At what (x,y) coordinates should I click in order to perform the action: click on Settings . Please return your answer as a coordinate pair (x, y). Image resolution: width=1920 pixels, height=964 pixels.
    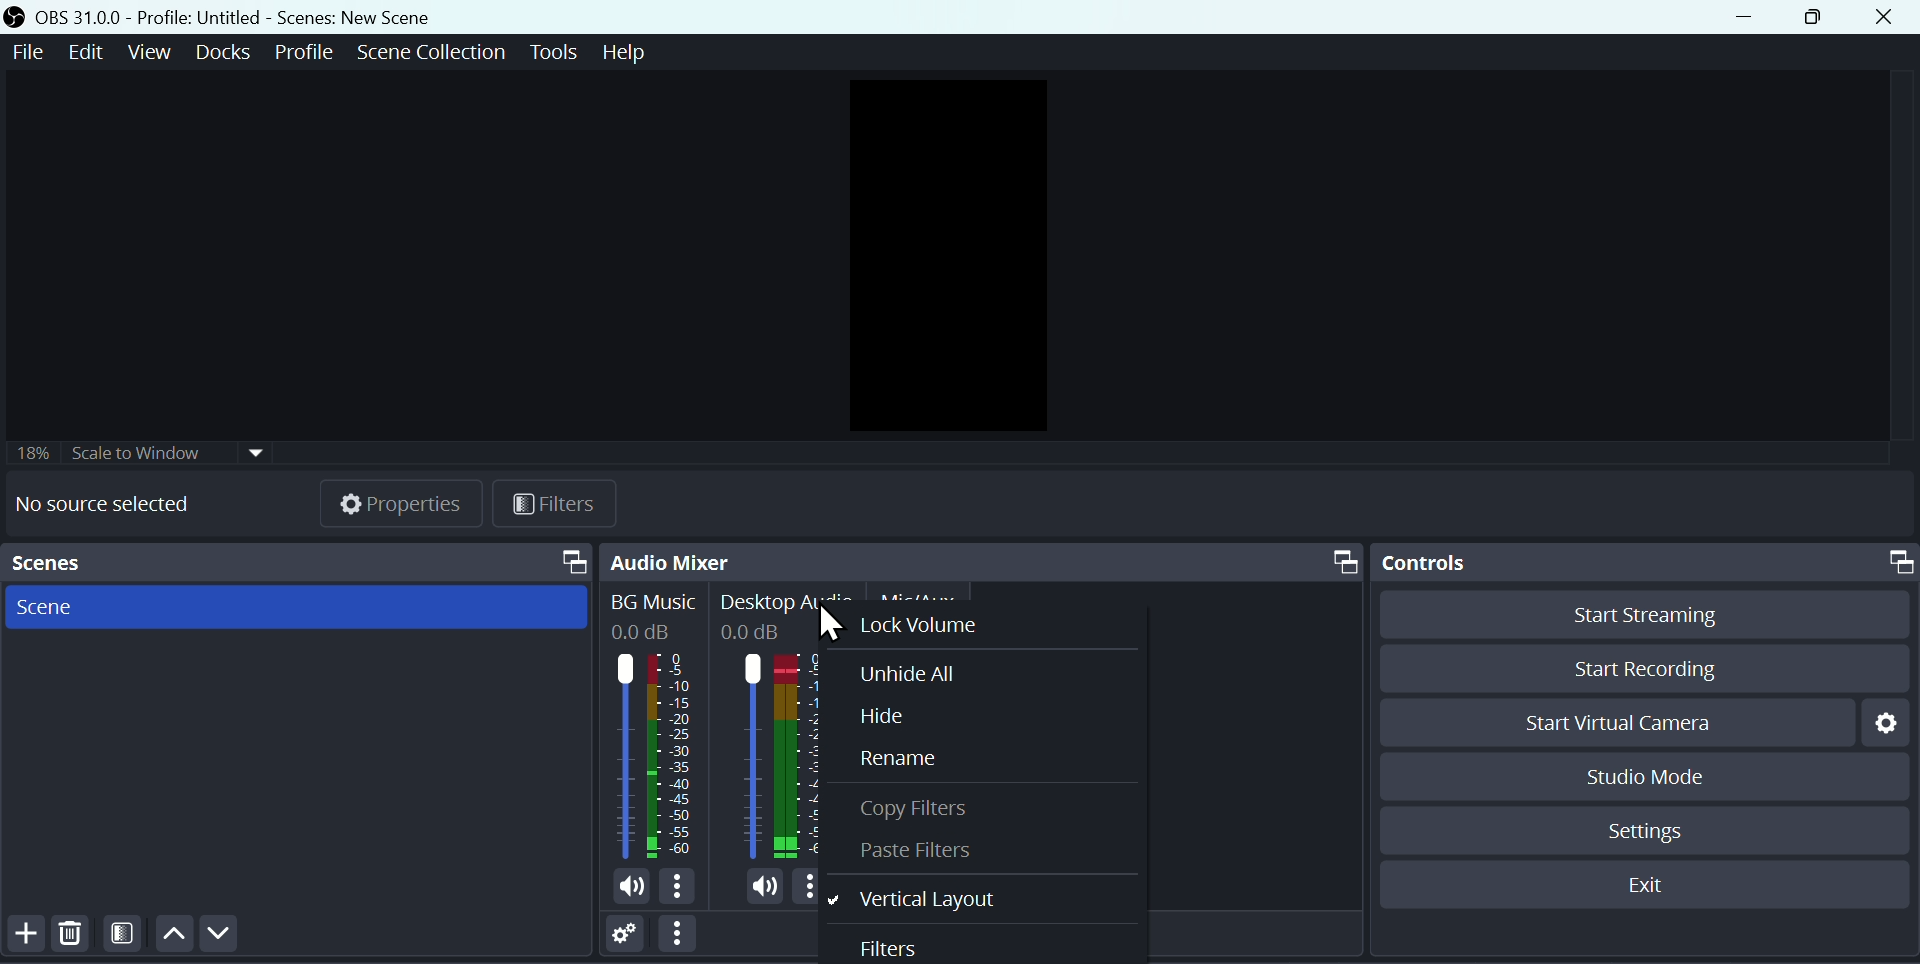
    Looking at the image, I should click on (621, 934).